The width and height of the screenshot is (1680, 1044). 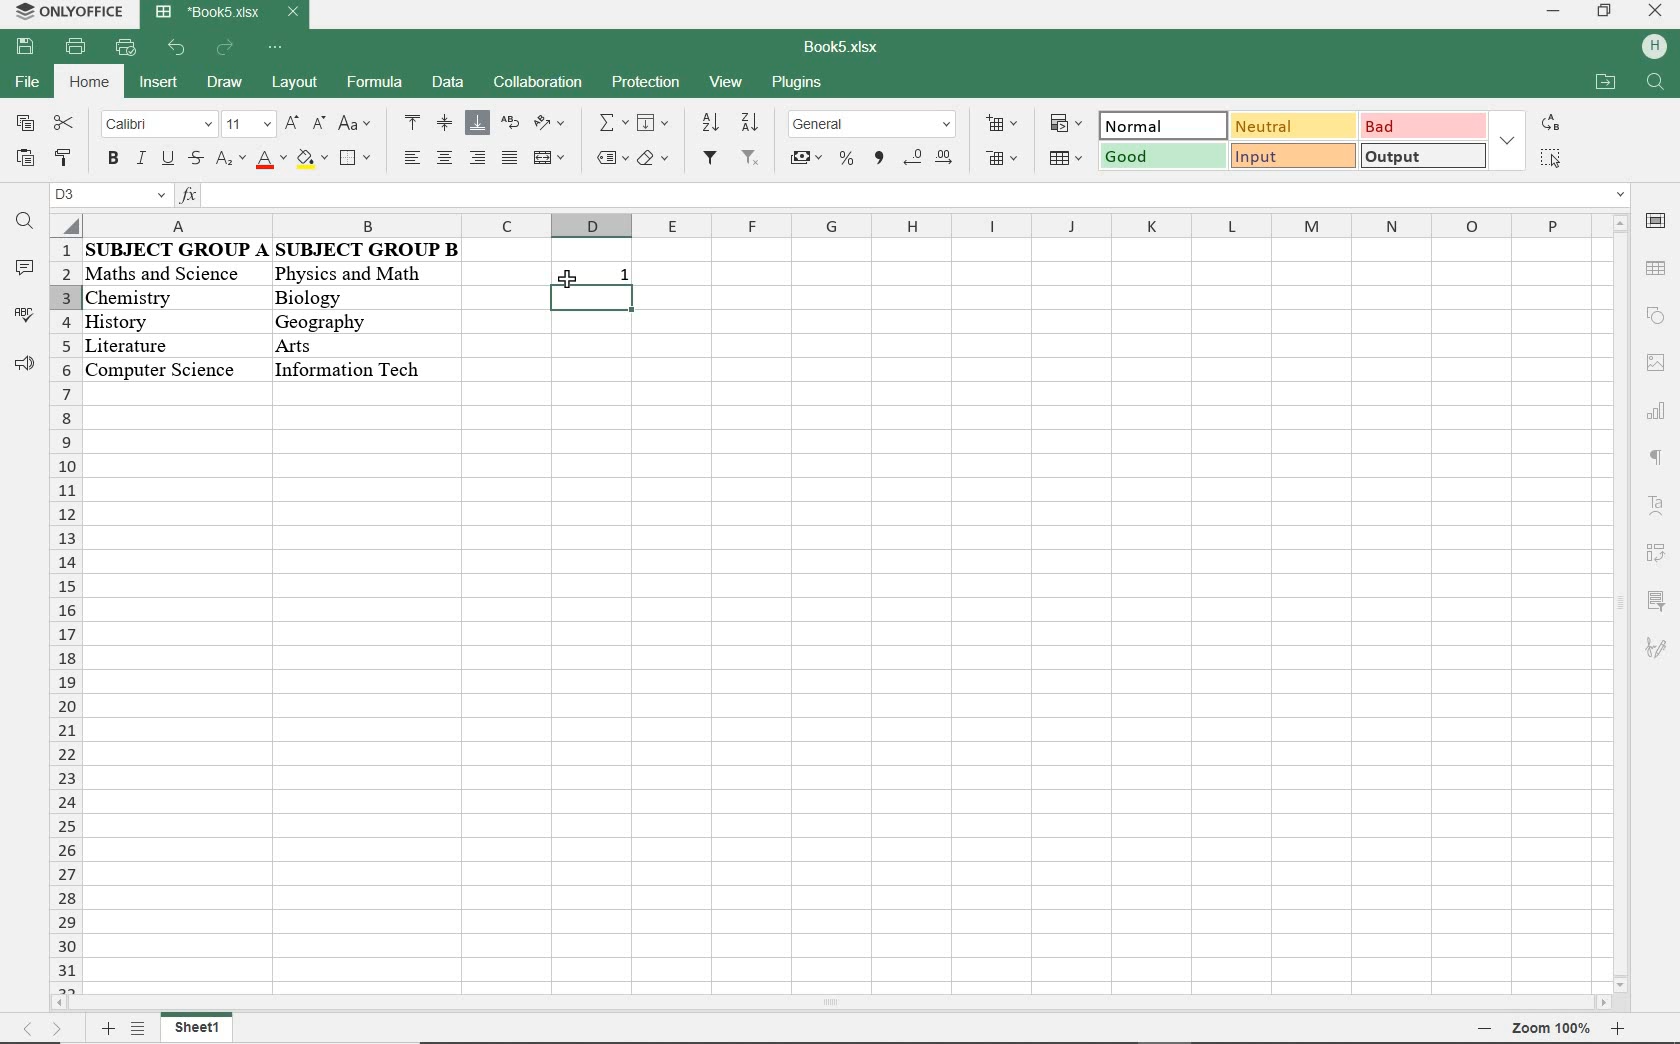 I want to click on paragraph settings, so click(x=1656, y=457).